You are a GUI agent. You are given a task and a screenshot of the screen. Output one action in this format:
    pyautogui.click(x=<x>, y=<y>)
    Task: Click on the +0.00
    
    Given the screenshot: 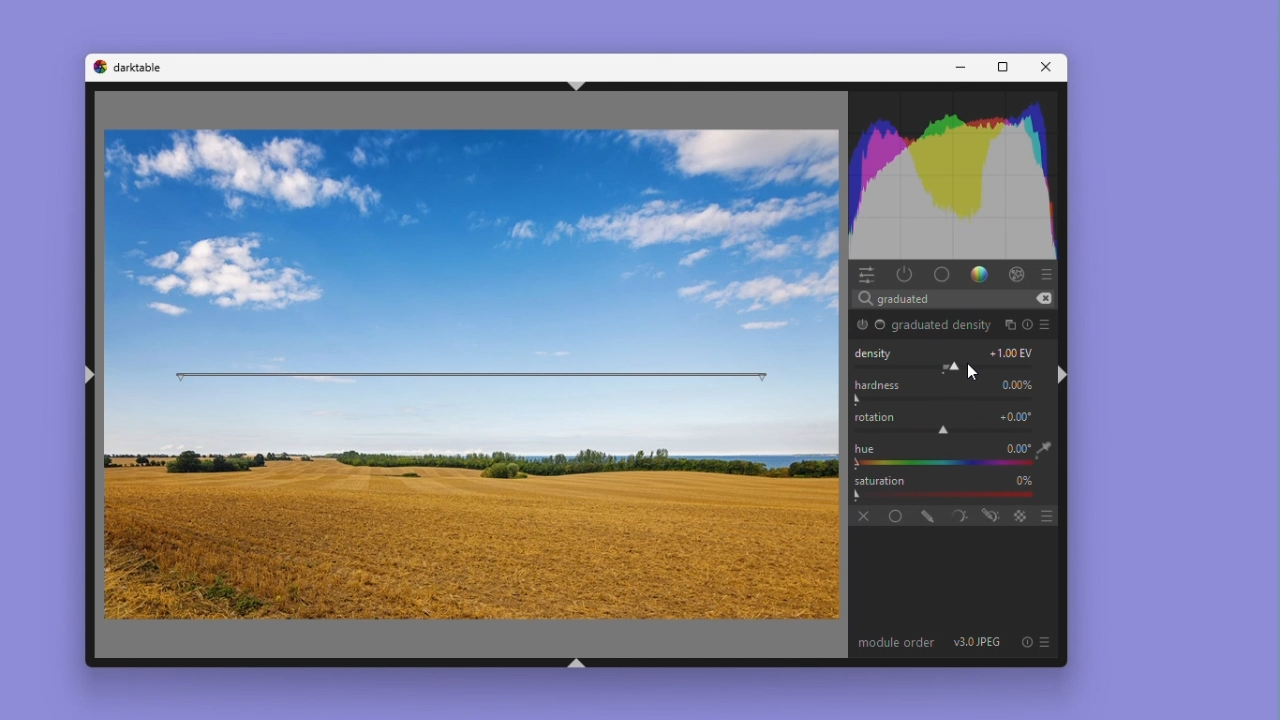 What is the action you would take?
    pyautogui.click(x=1015, y=416)
    